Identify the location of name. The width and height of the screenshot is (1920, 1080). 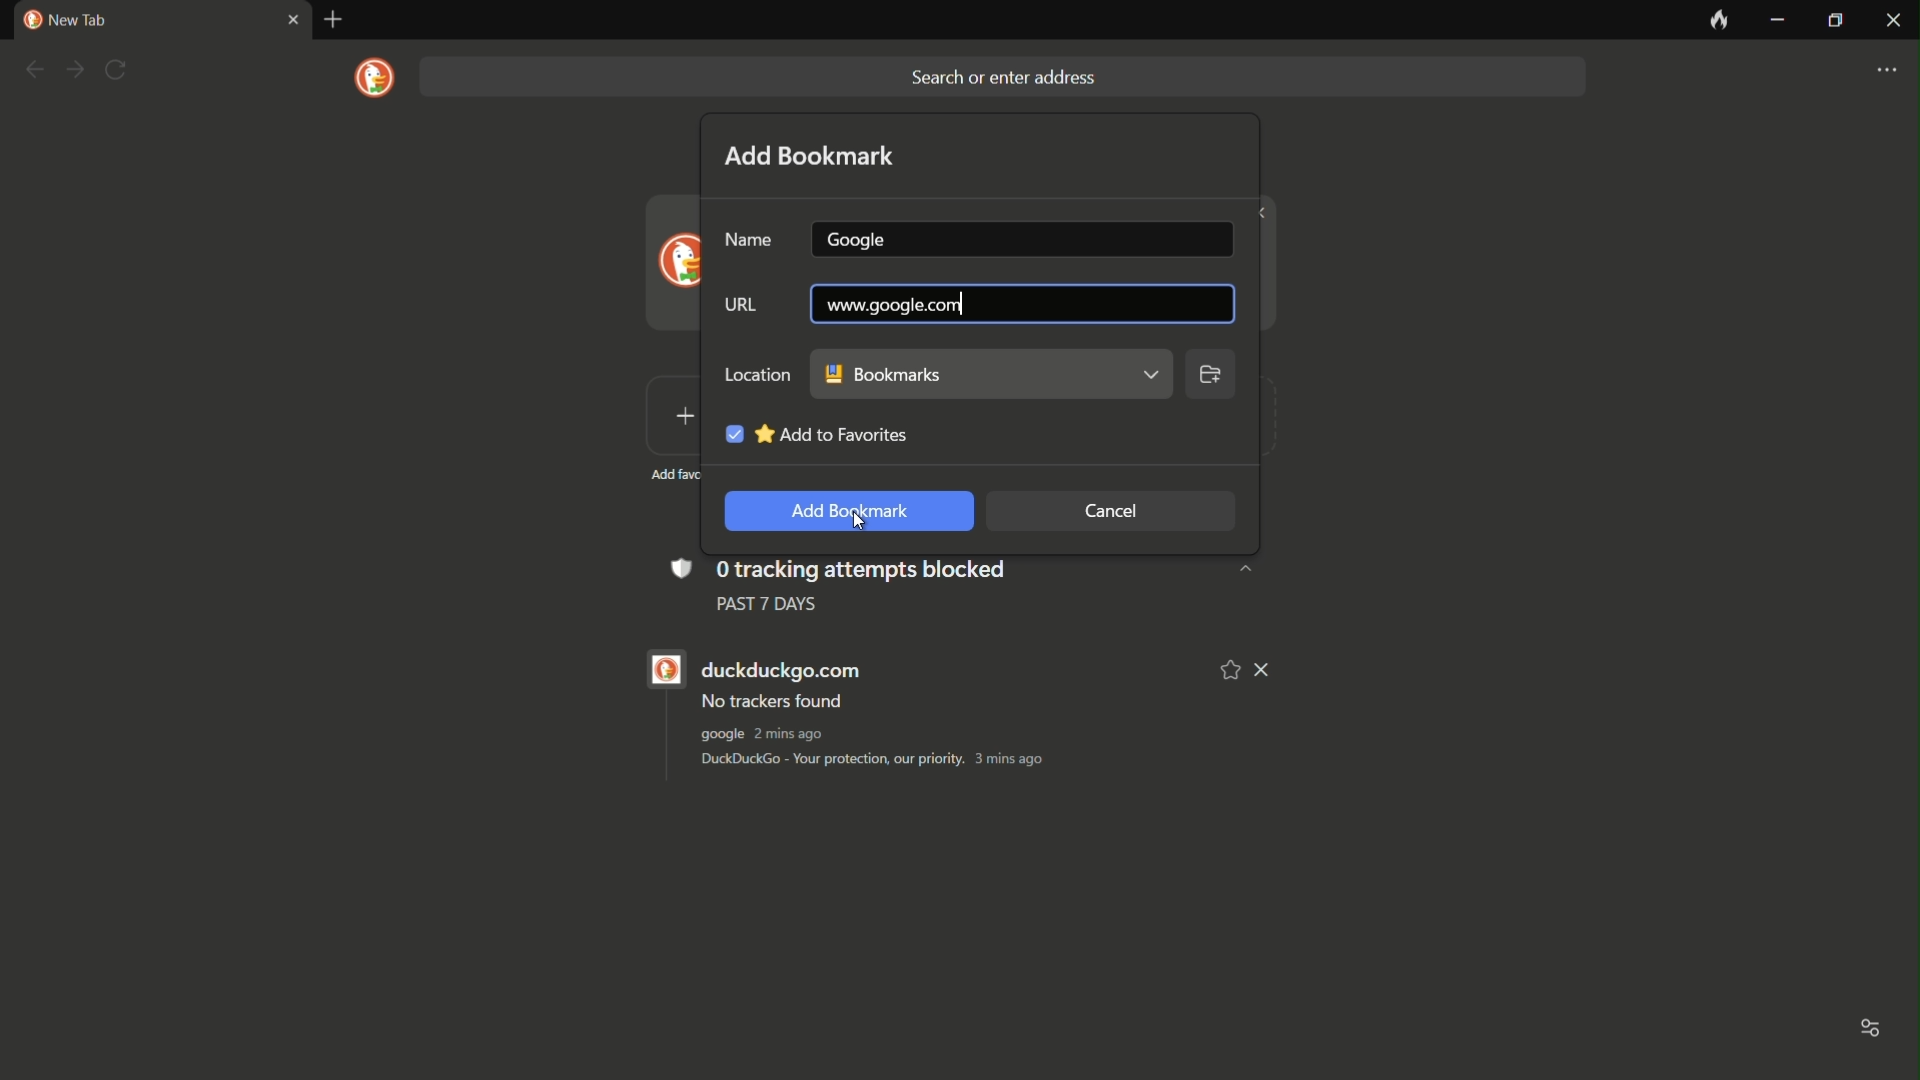
(749, 241).